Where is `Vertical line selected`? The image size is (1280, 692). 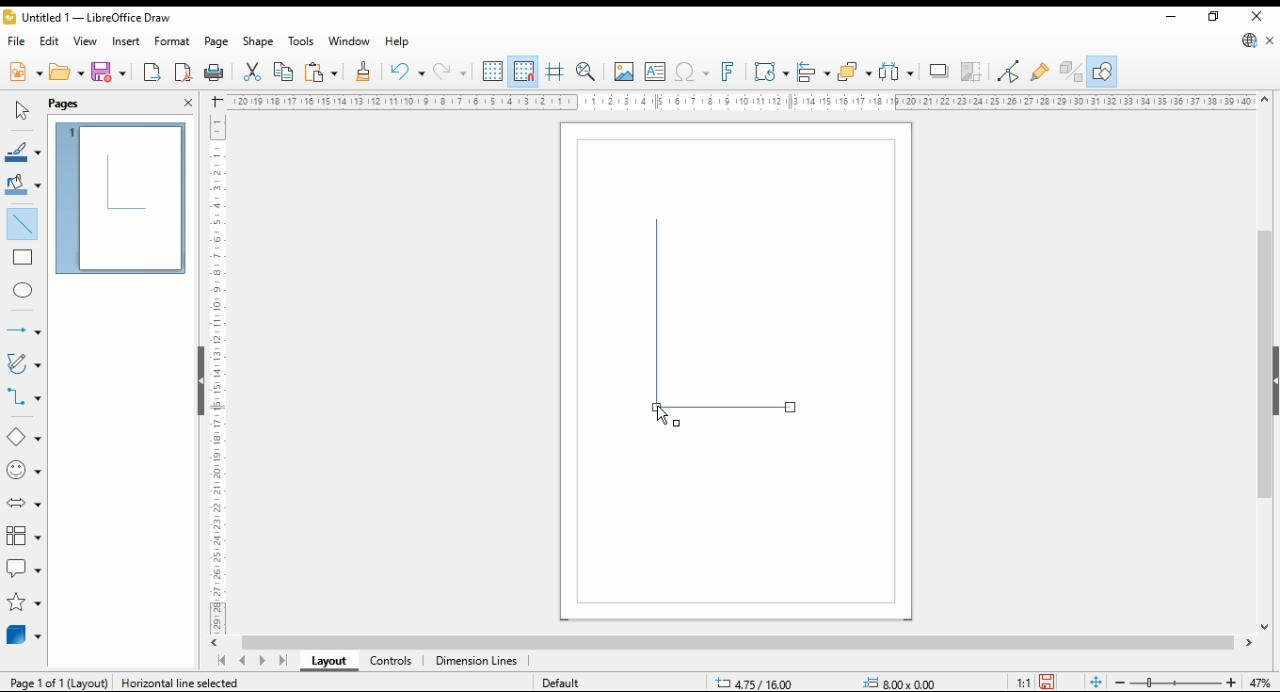
Vertical line selected is located at coordinates (188, 681).